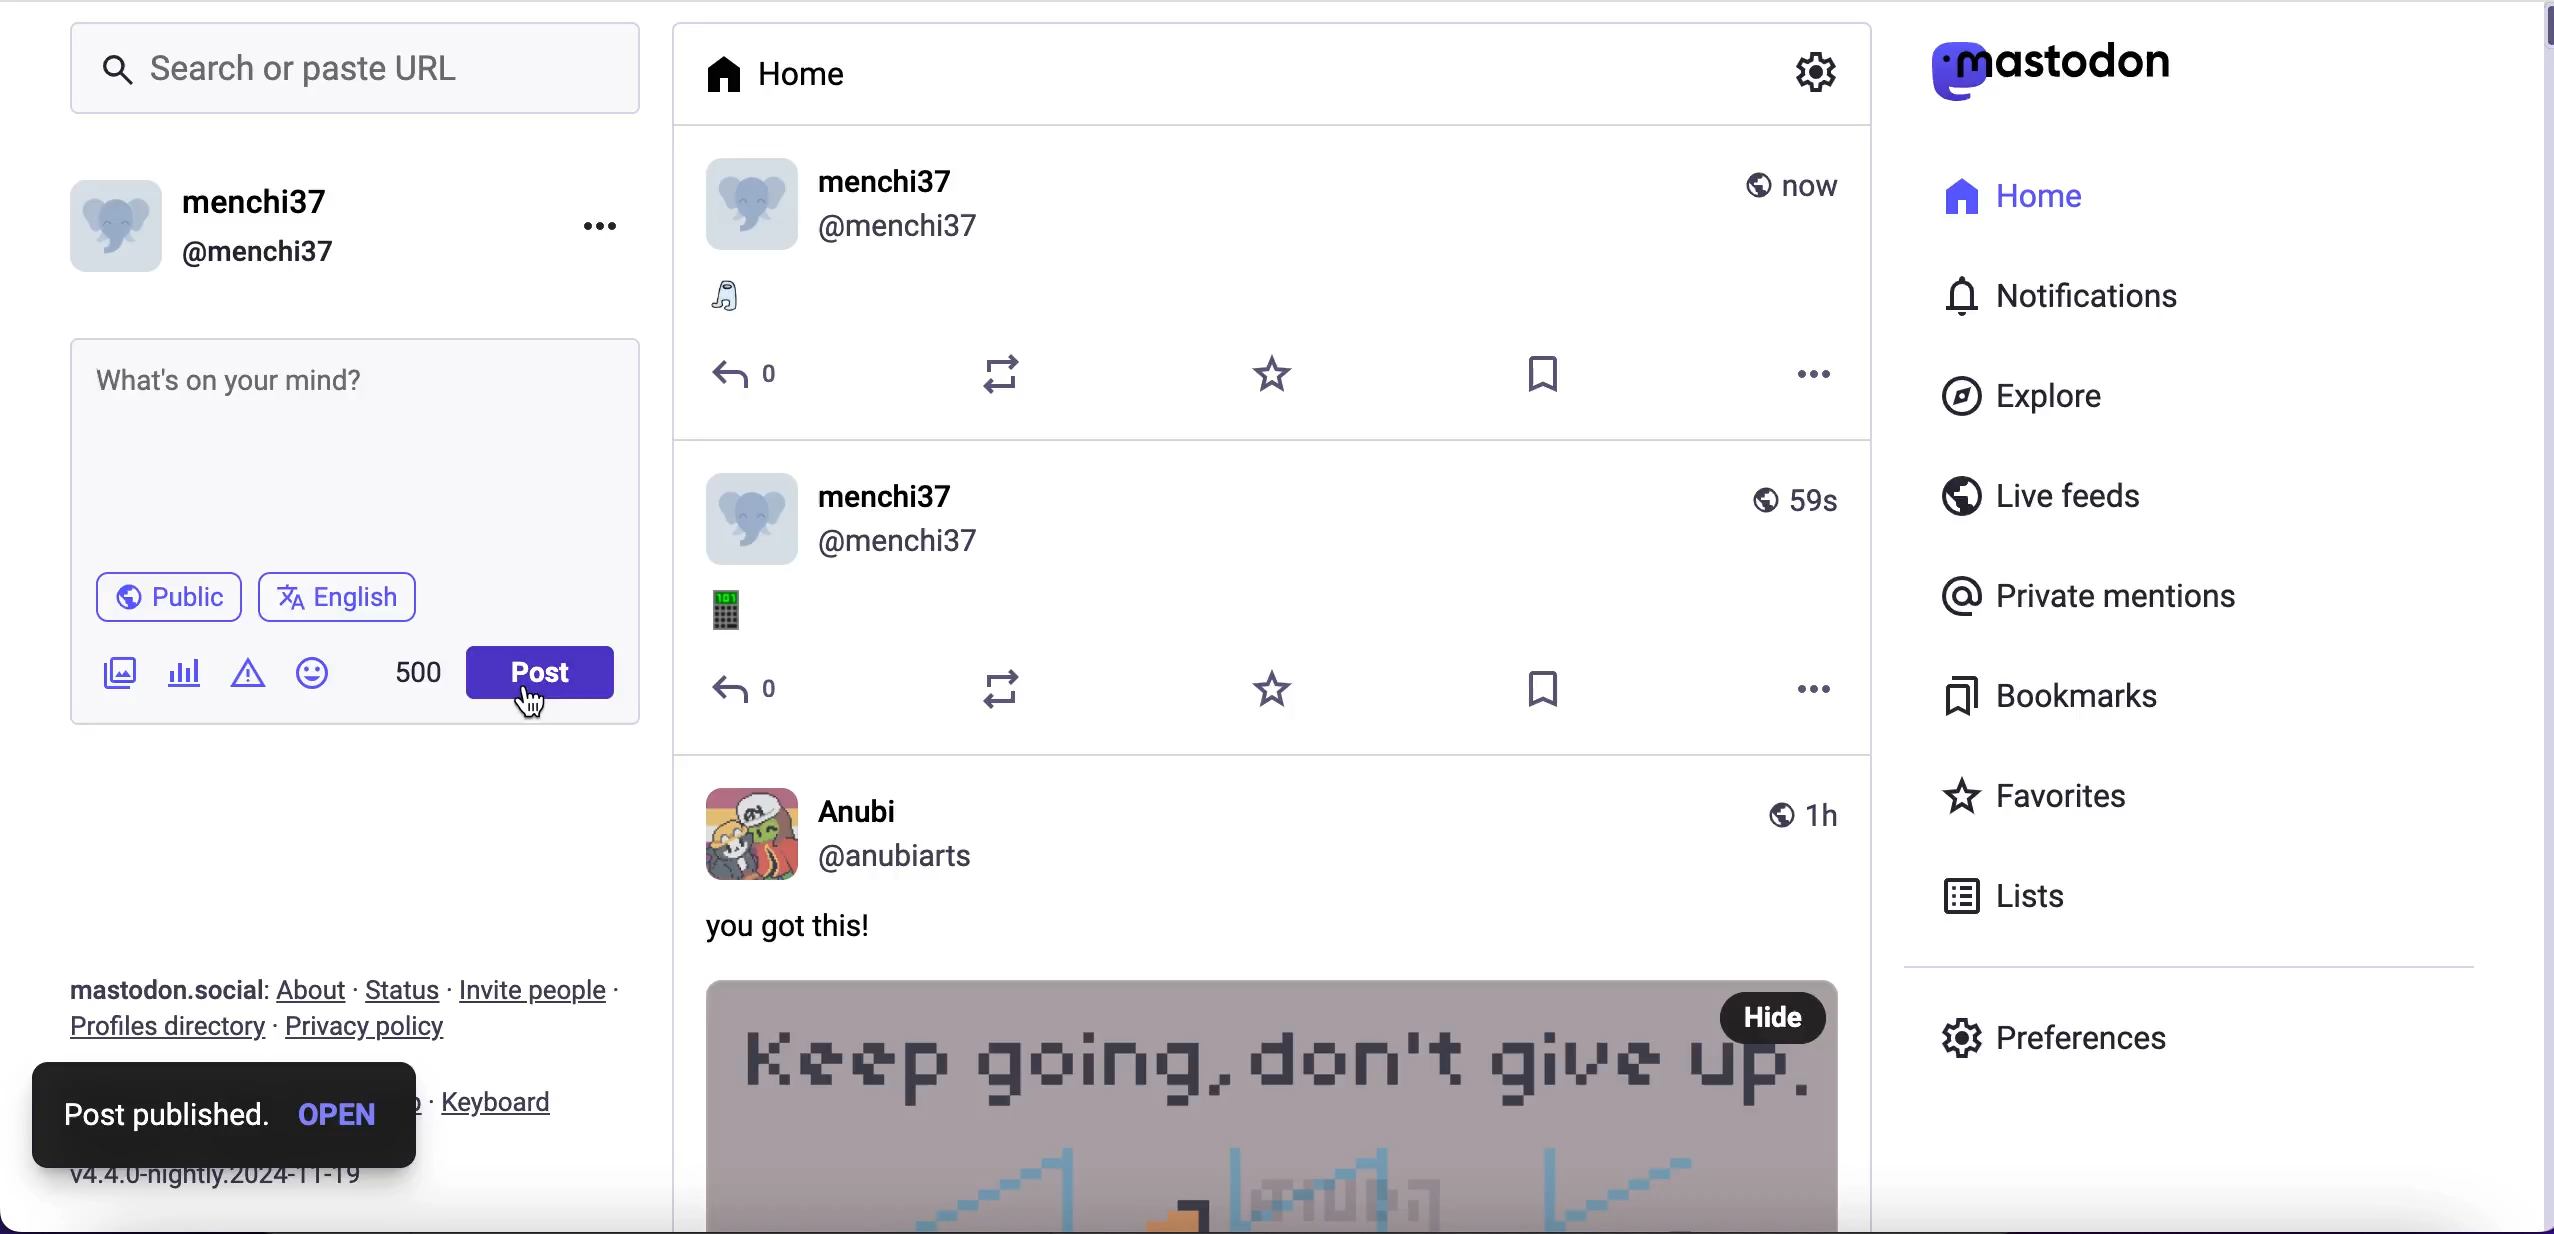 This screenshot has height=1234, width=2554. I want to click on notifications, so click(2082, 294).